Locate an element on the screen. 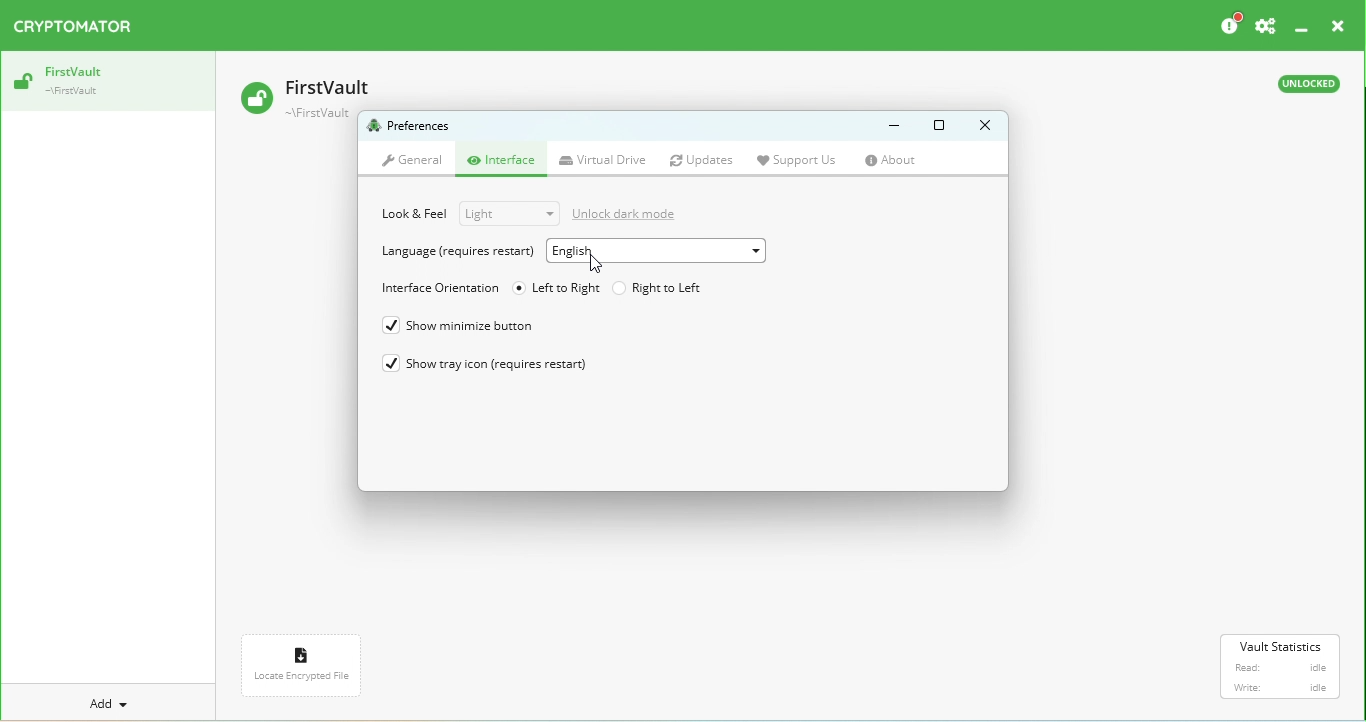 Image resolution: width=1366 pixels, height=722 pixels. Close is located at coordinates (1335, 28).